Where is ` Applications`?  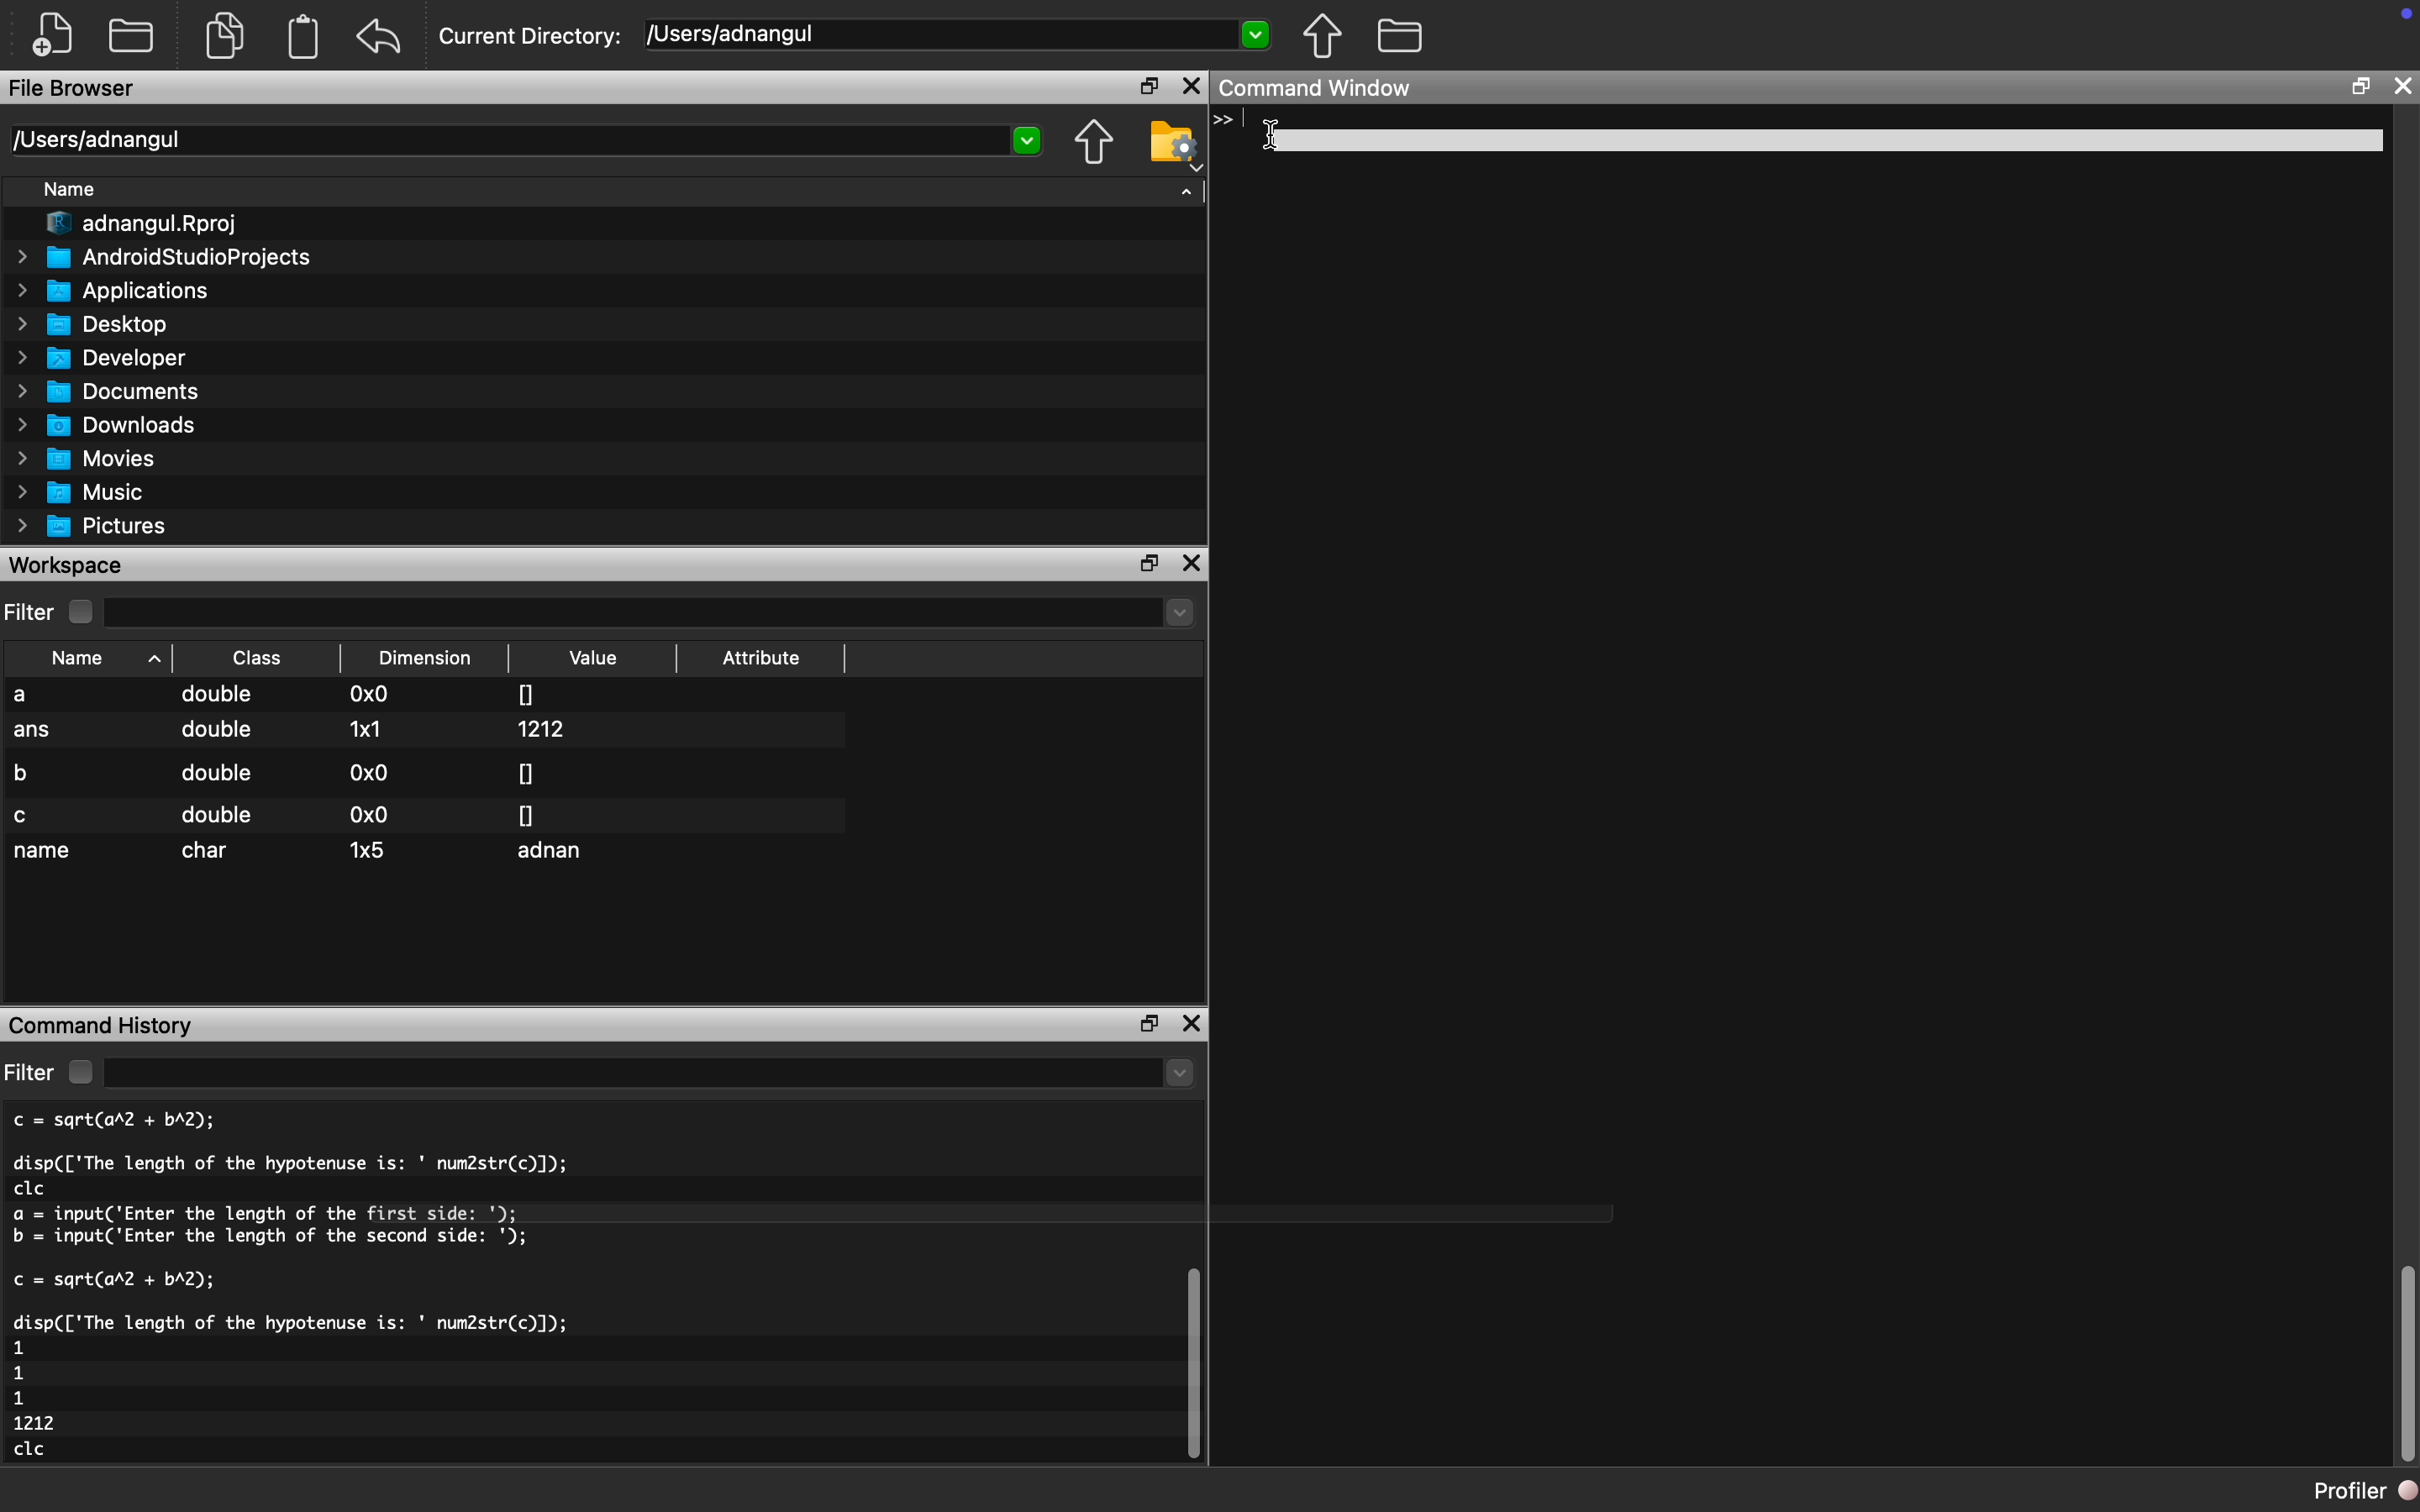  Applications is located at coordinates (122, 290).